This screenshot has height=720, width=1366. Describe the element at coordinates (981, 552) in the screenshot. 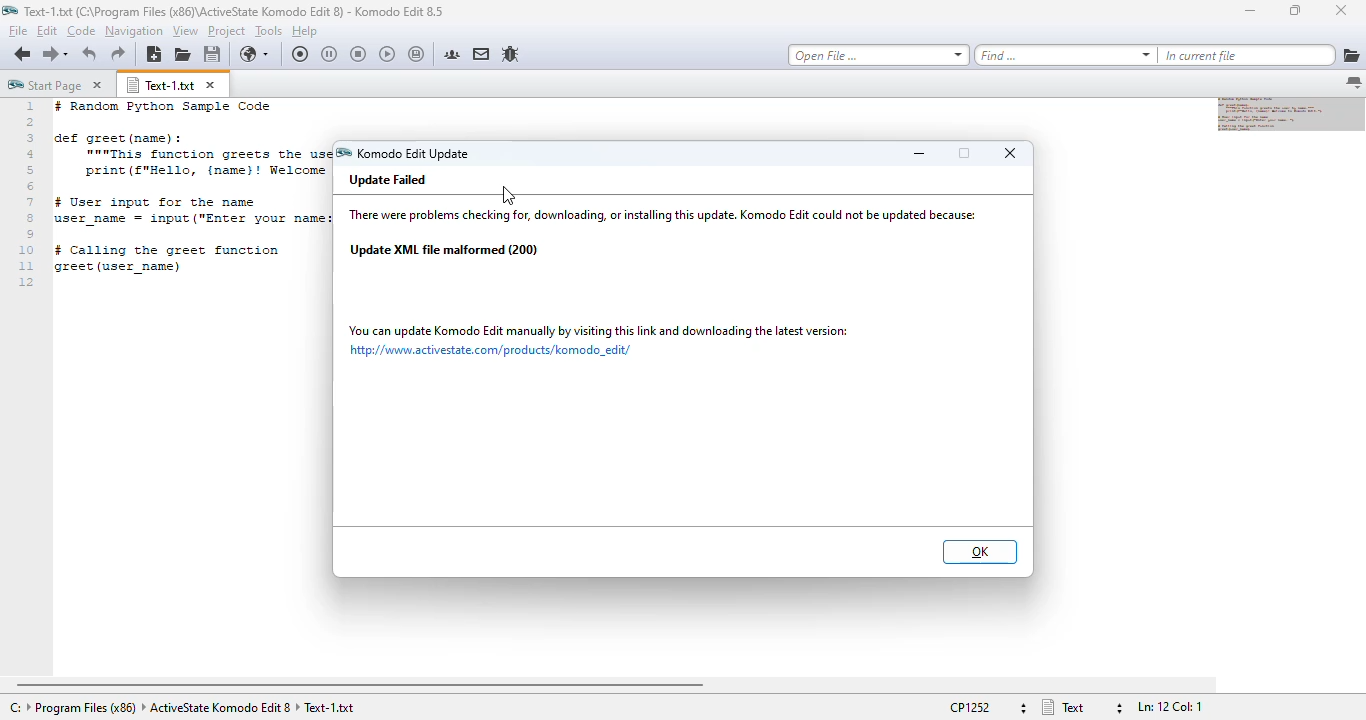

I see `OK` at that location.